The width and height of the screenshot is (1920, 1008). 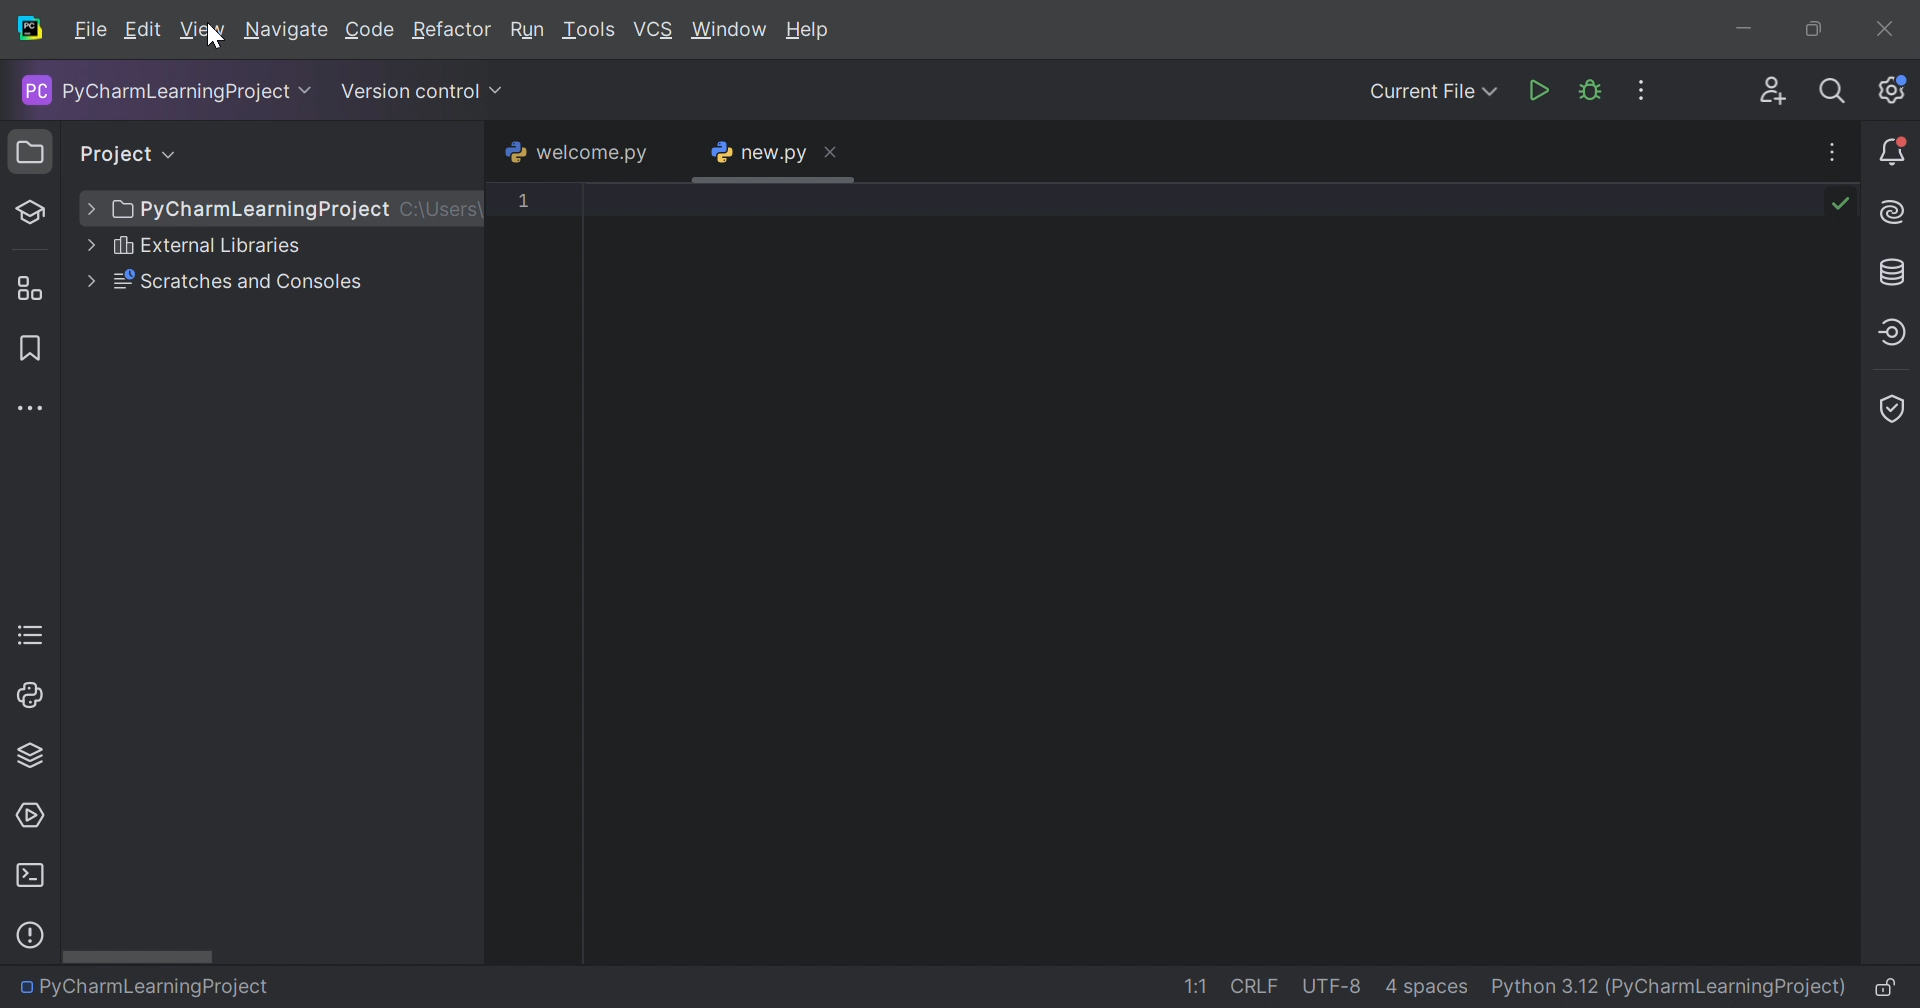 I want to click on Help, so click(x=810, y=30).